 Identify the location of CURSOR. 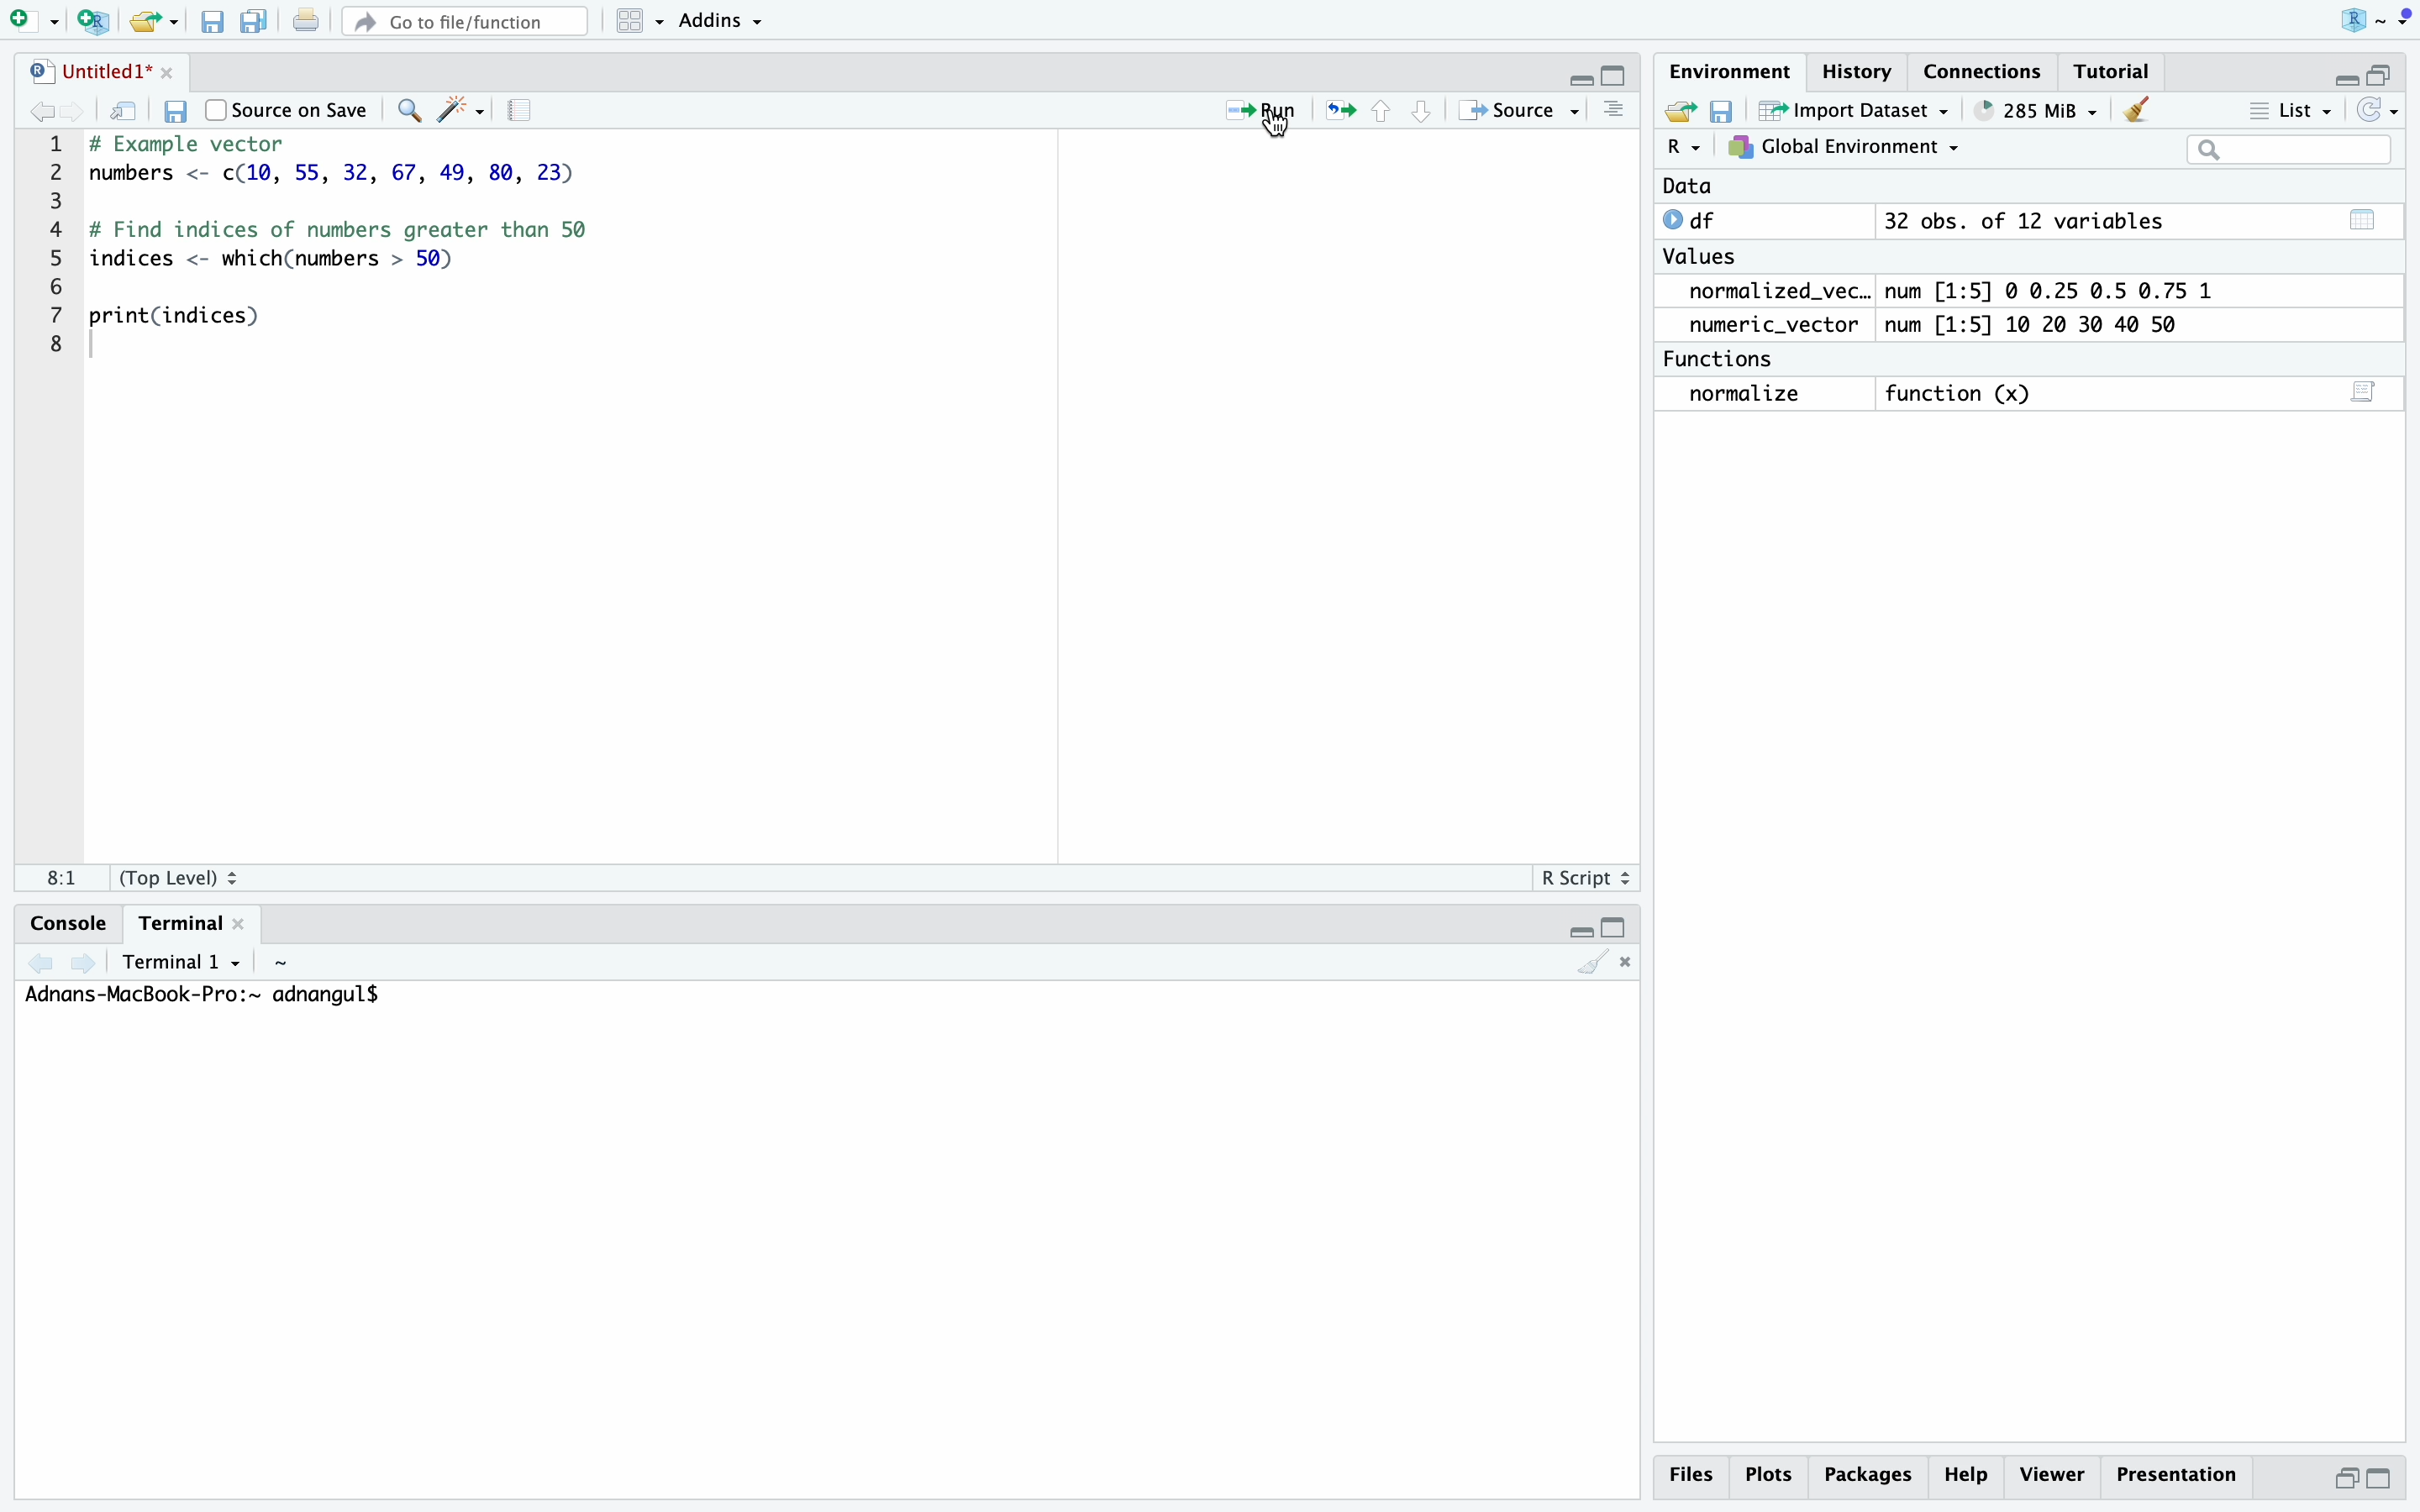
(1281, 138).